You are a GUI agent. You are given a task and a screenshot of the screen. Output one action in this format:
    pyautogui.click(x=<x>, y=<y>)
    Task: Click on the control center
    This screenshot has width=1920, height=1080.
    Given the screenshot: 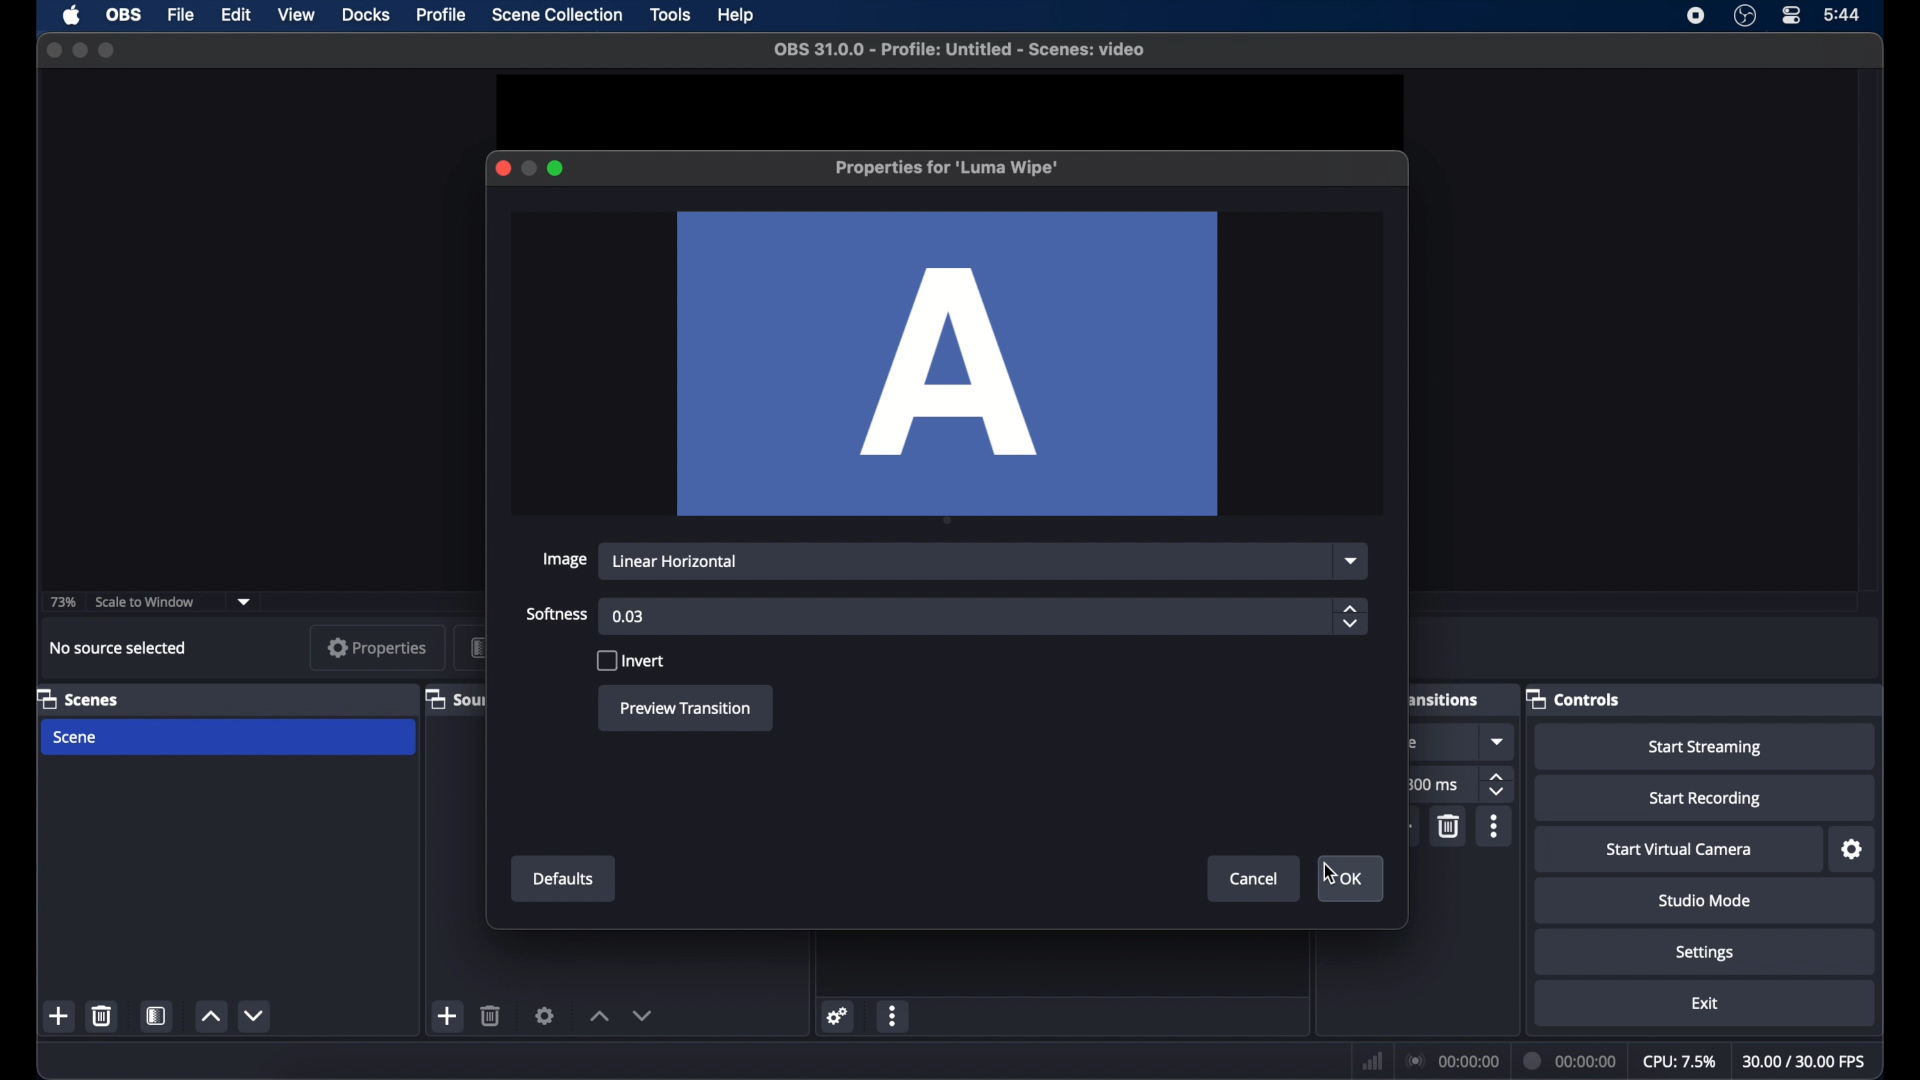 What is the action you would take?
    pyautogui.click(x=1792, y=15)
    